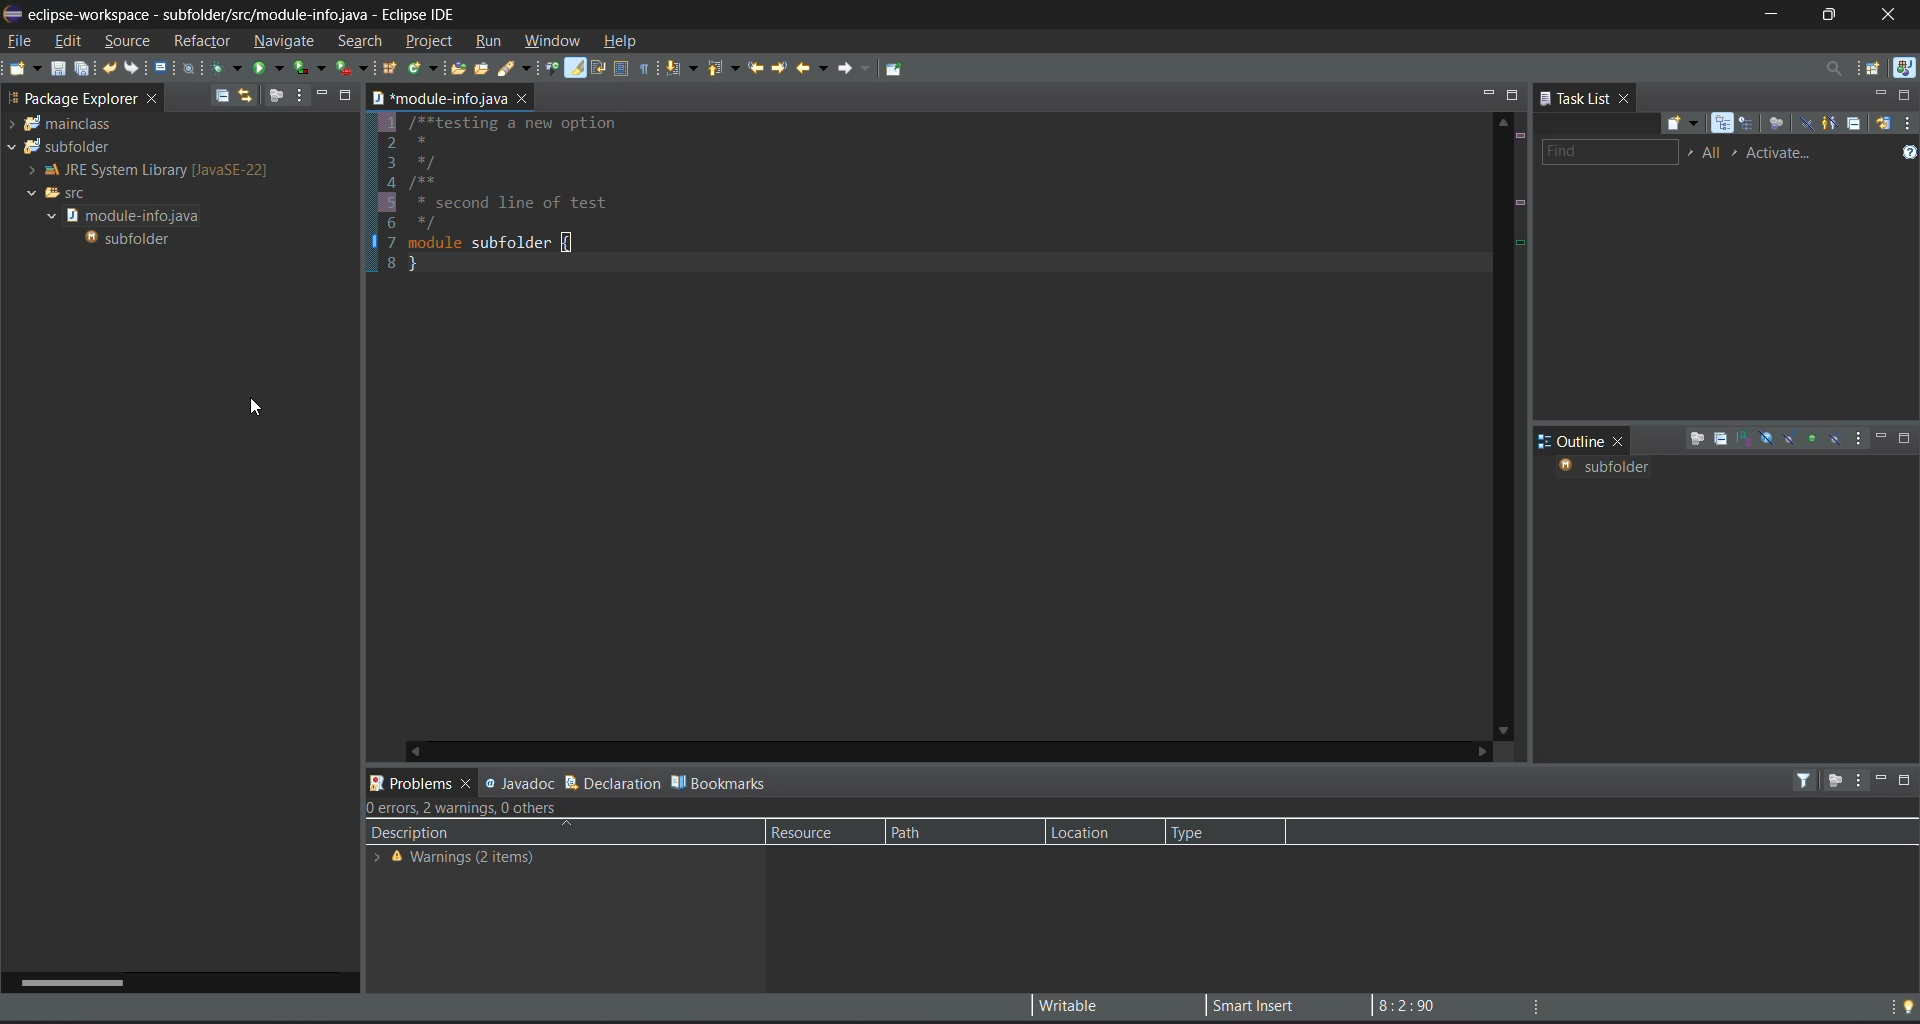  I want to click on minimize, so click(1882, 437).